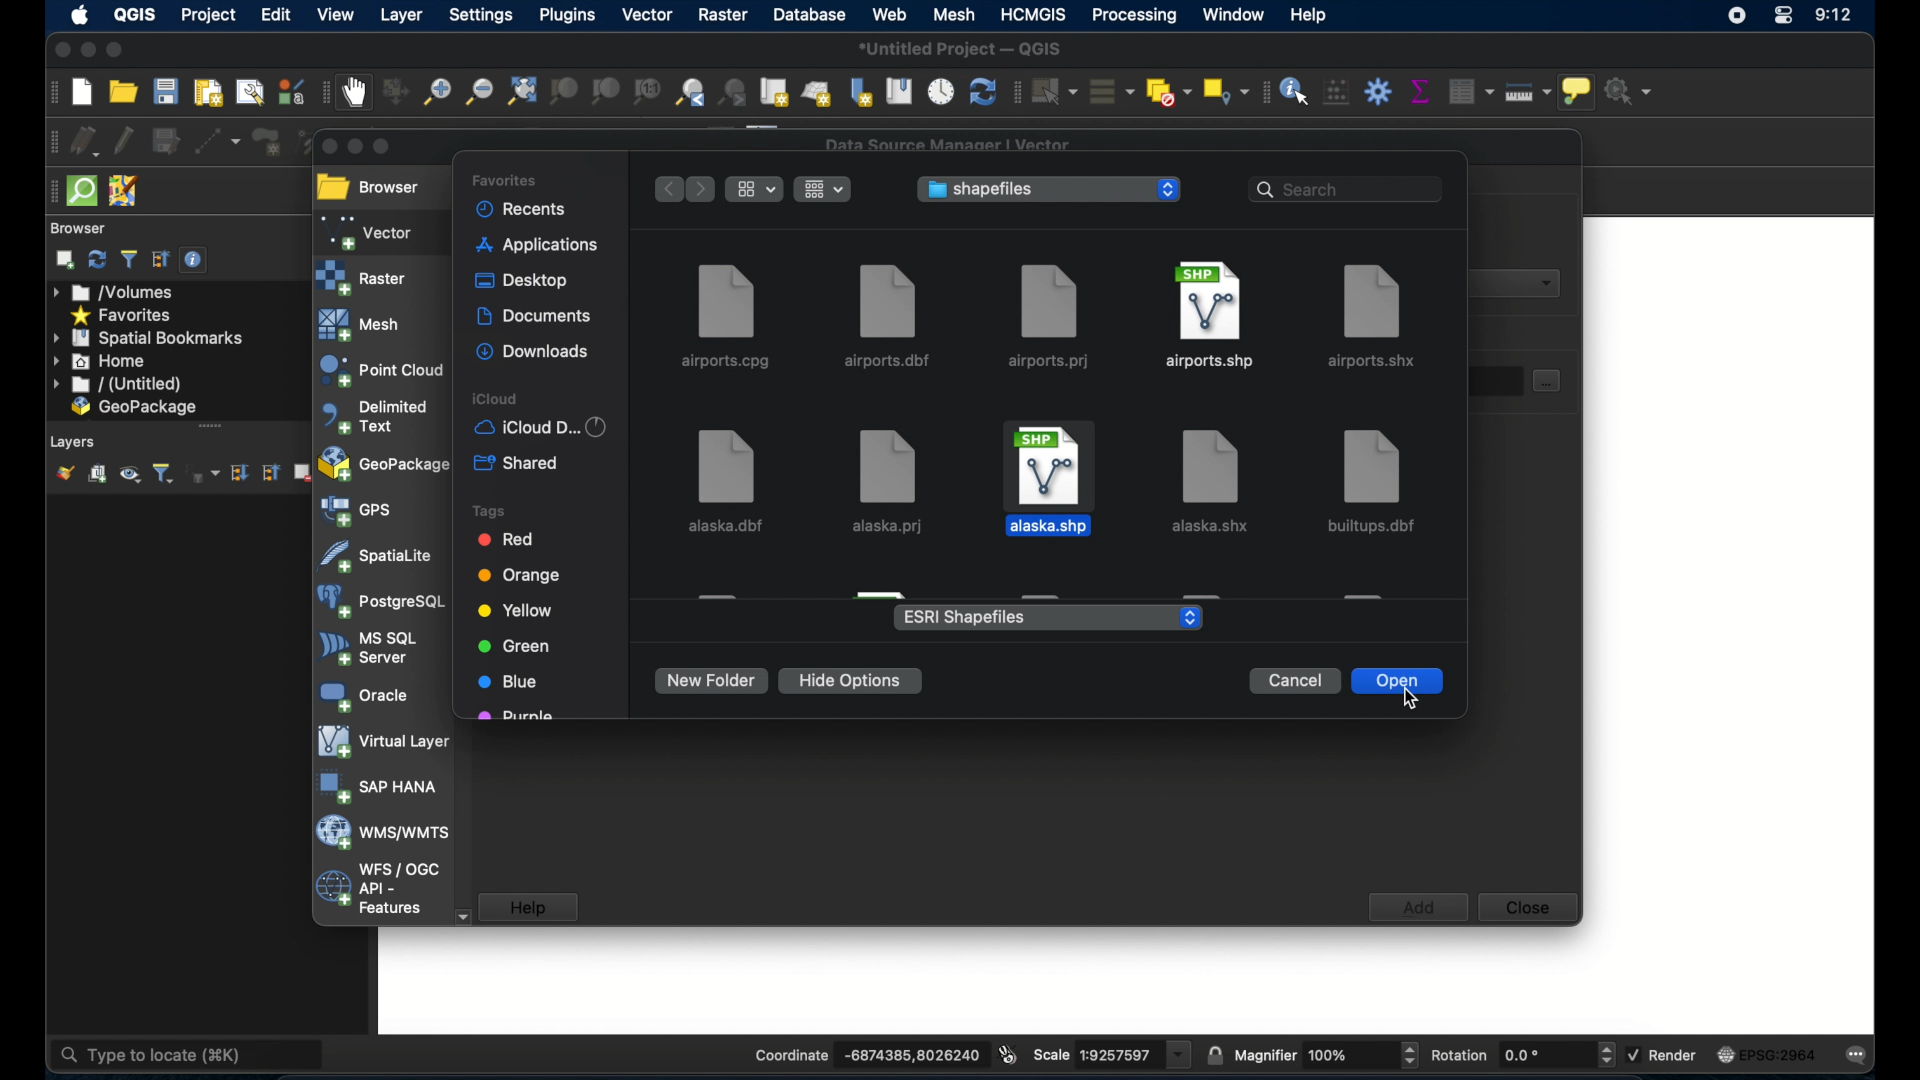 The image size is (1920, 1080). What do you see at coordinates (1636, 91) in the screenshot?
I see `no action selected` at bounding box center [1636, 91].